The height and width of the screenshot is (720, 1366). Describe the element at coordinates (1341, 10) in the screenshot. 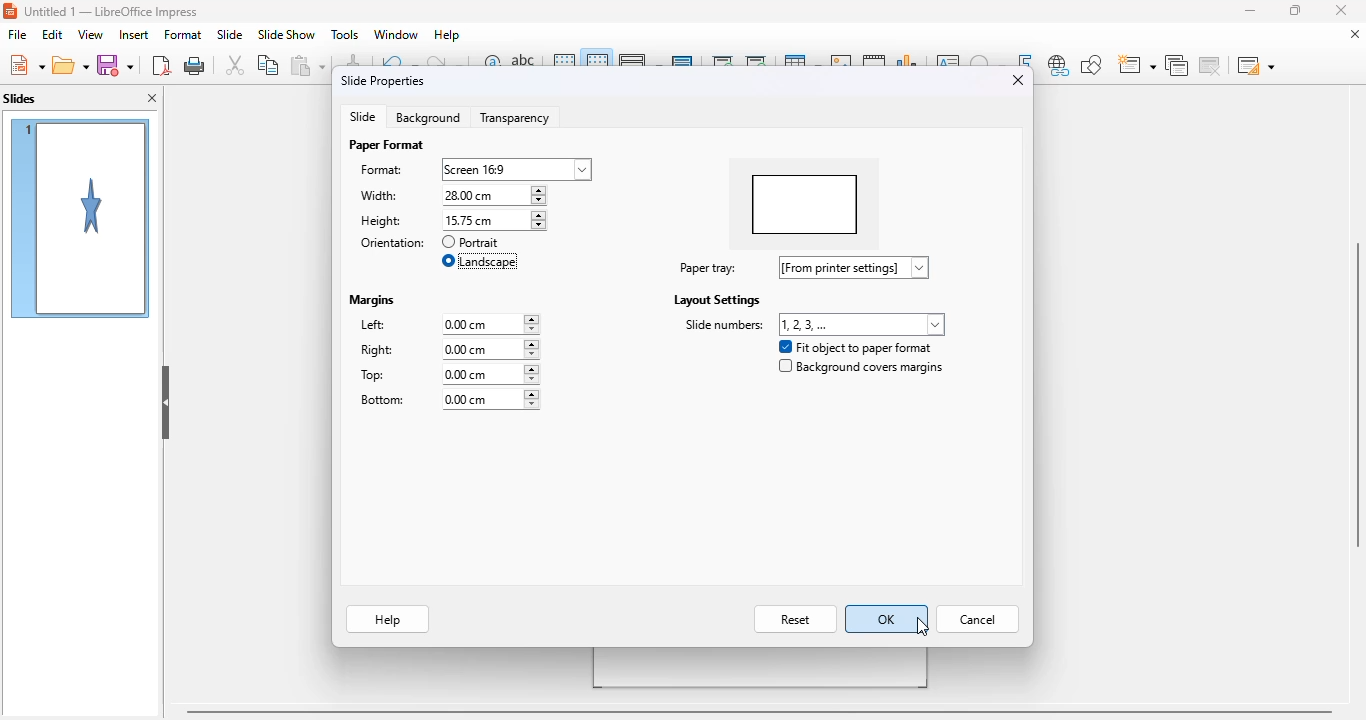

I see `close` at that location.